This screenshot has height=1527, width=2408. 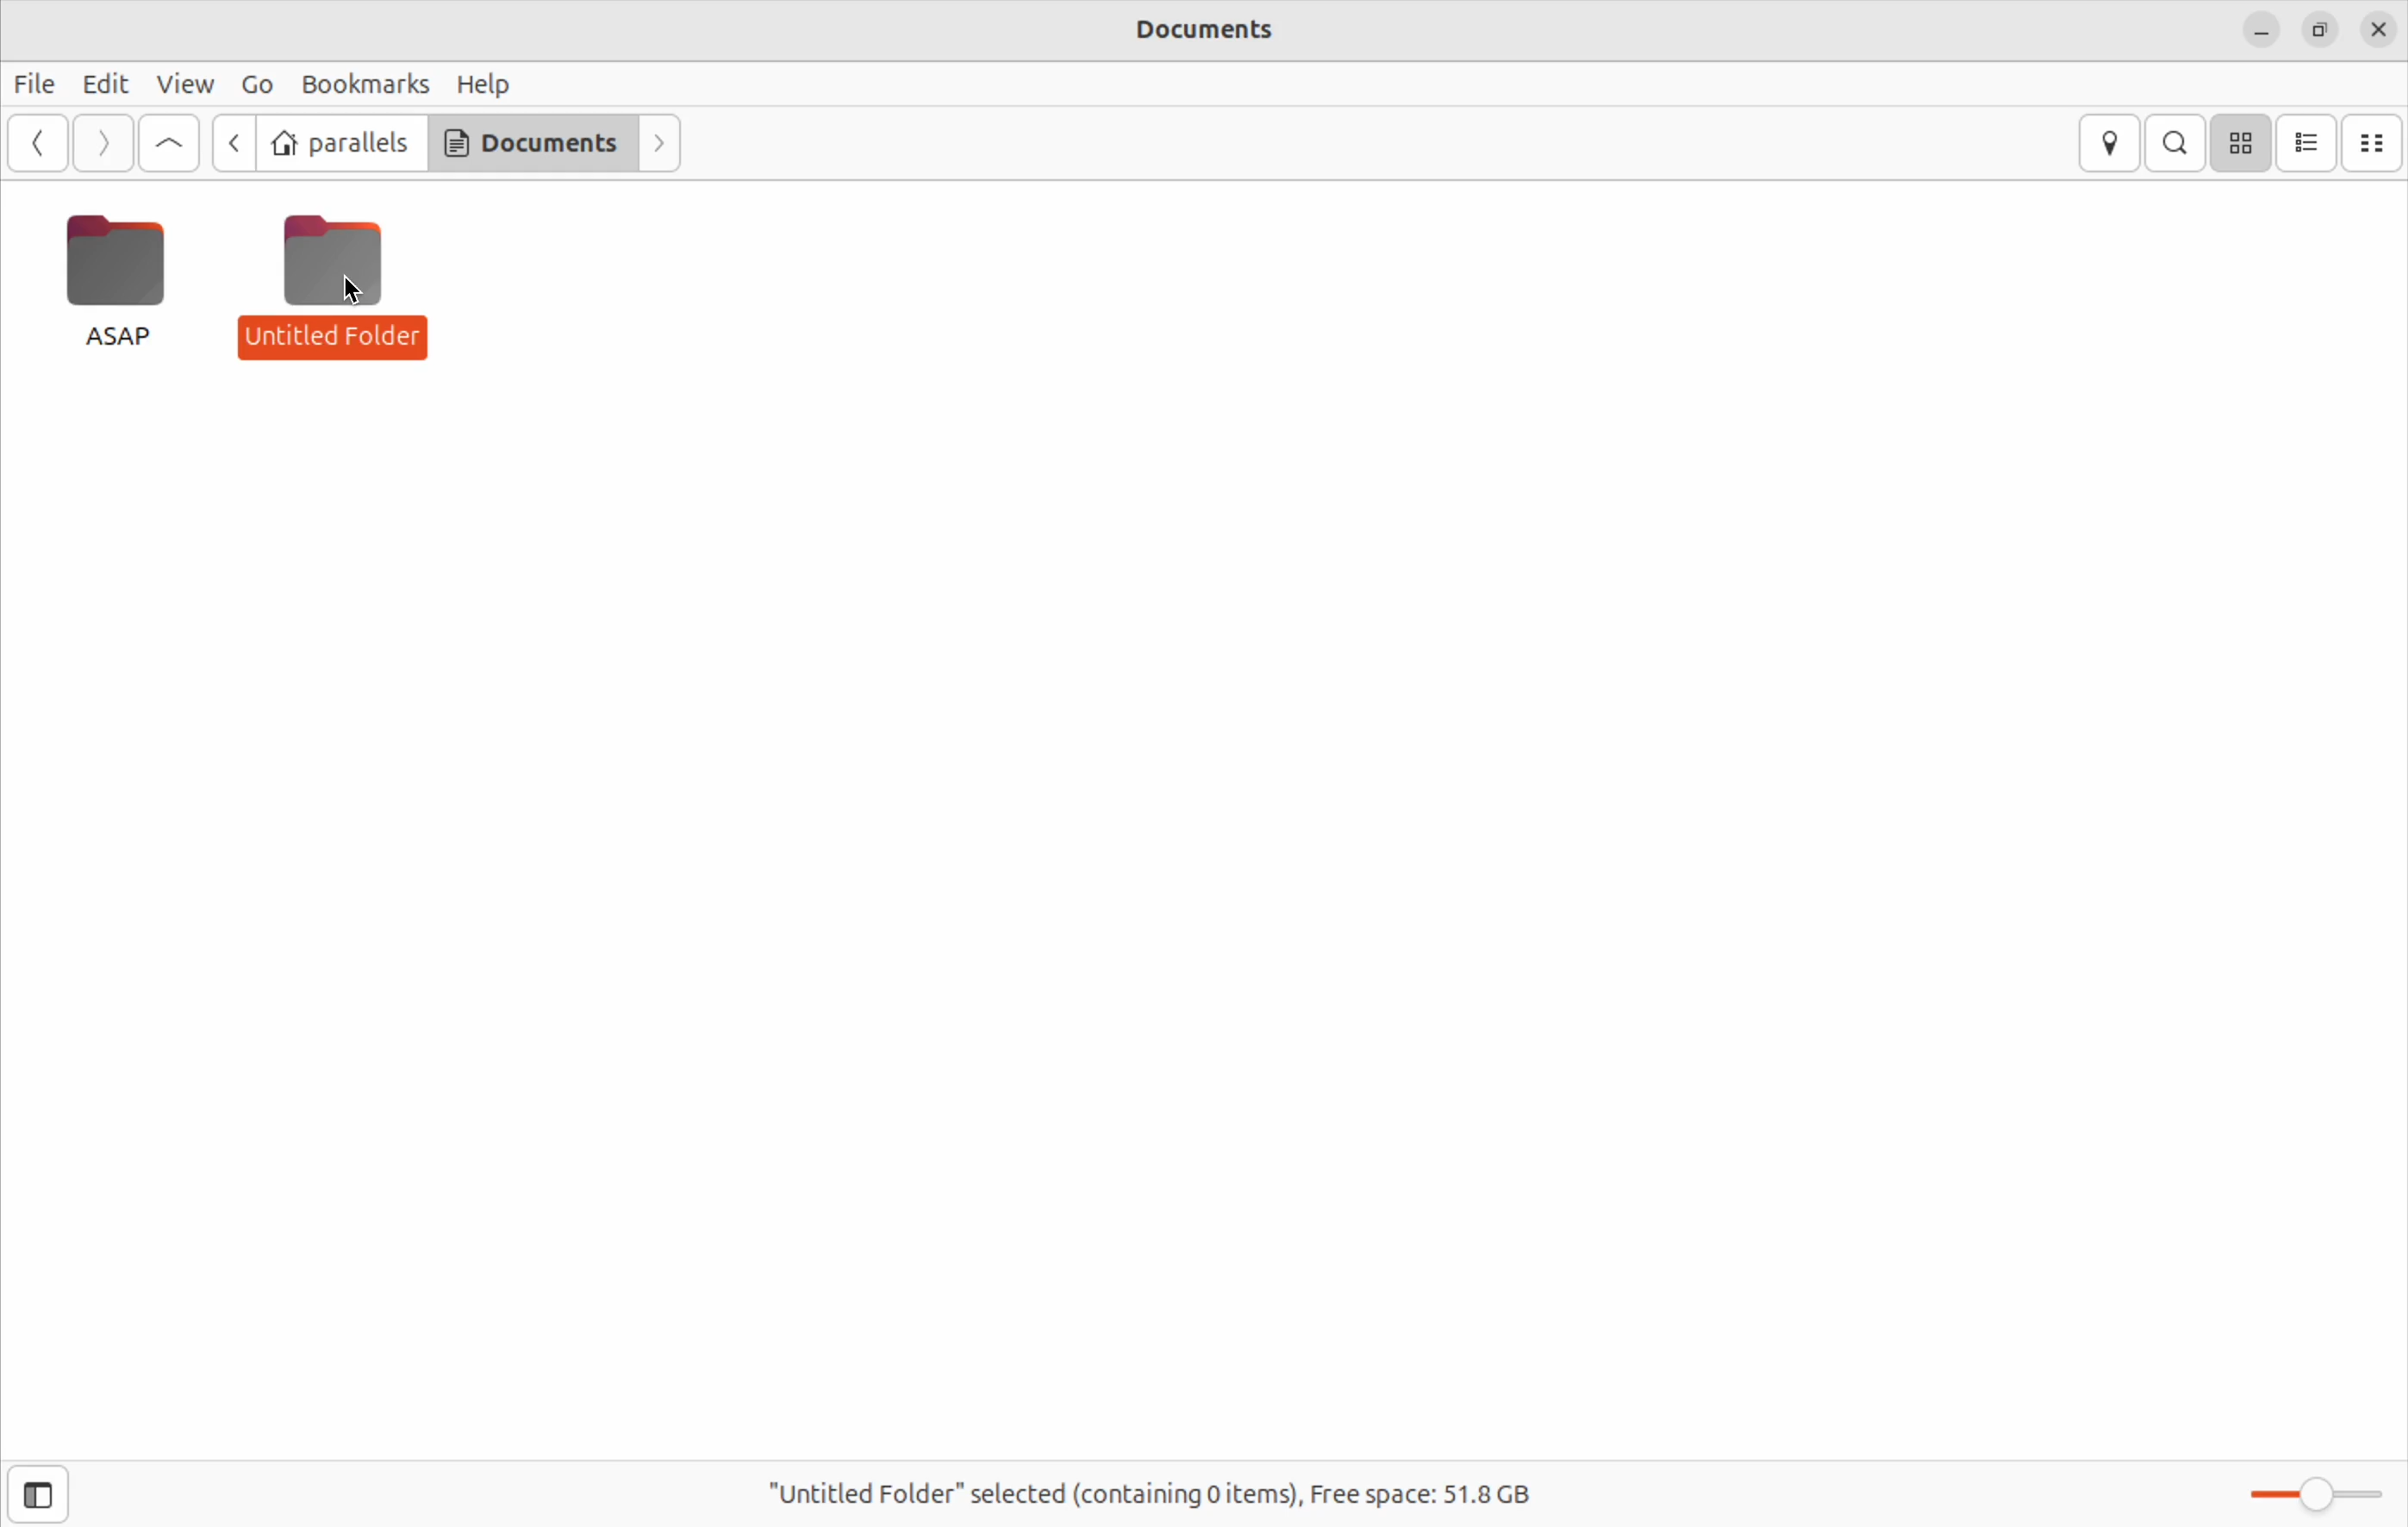 What do you see at coordinates (2375, 146) in the screenshot?
I see `compact view` at bounding box center [2375, 146].